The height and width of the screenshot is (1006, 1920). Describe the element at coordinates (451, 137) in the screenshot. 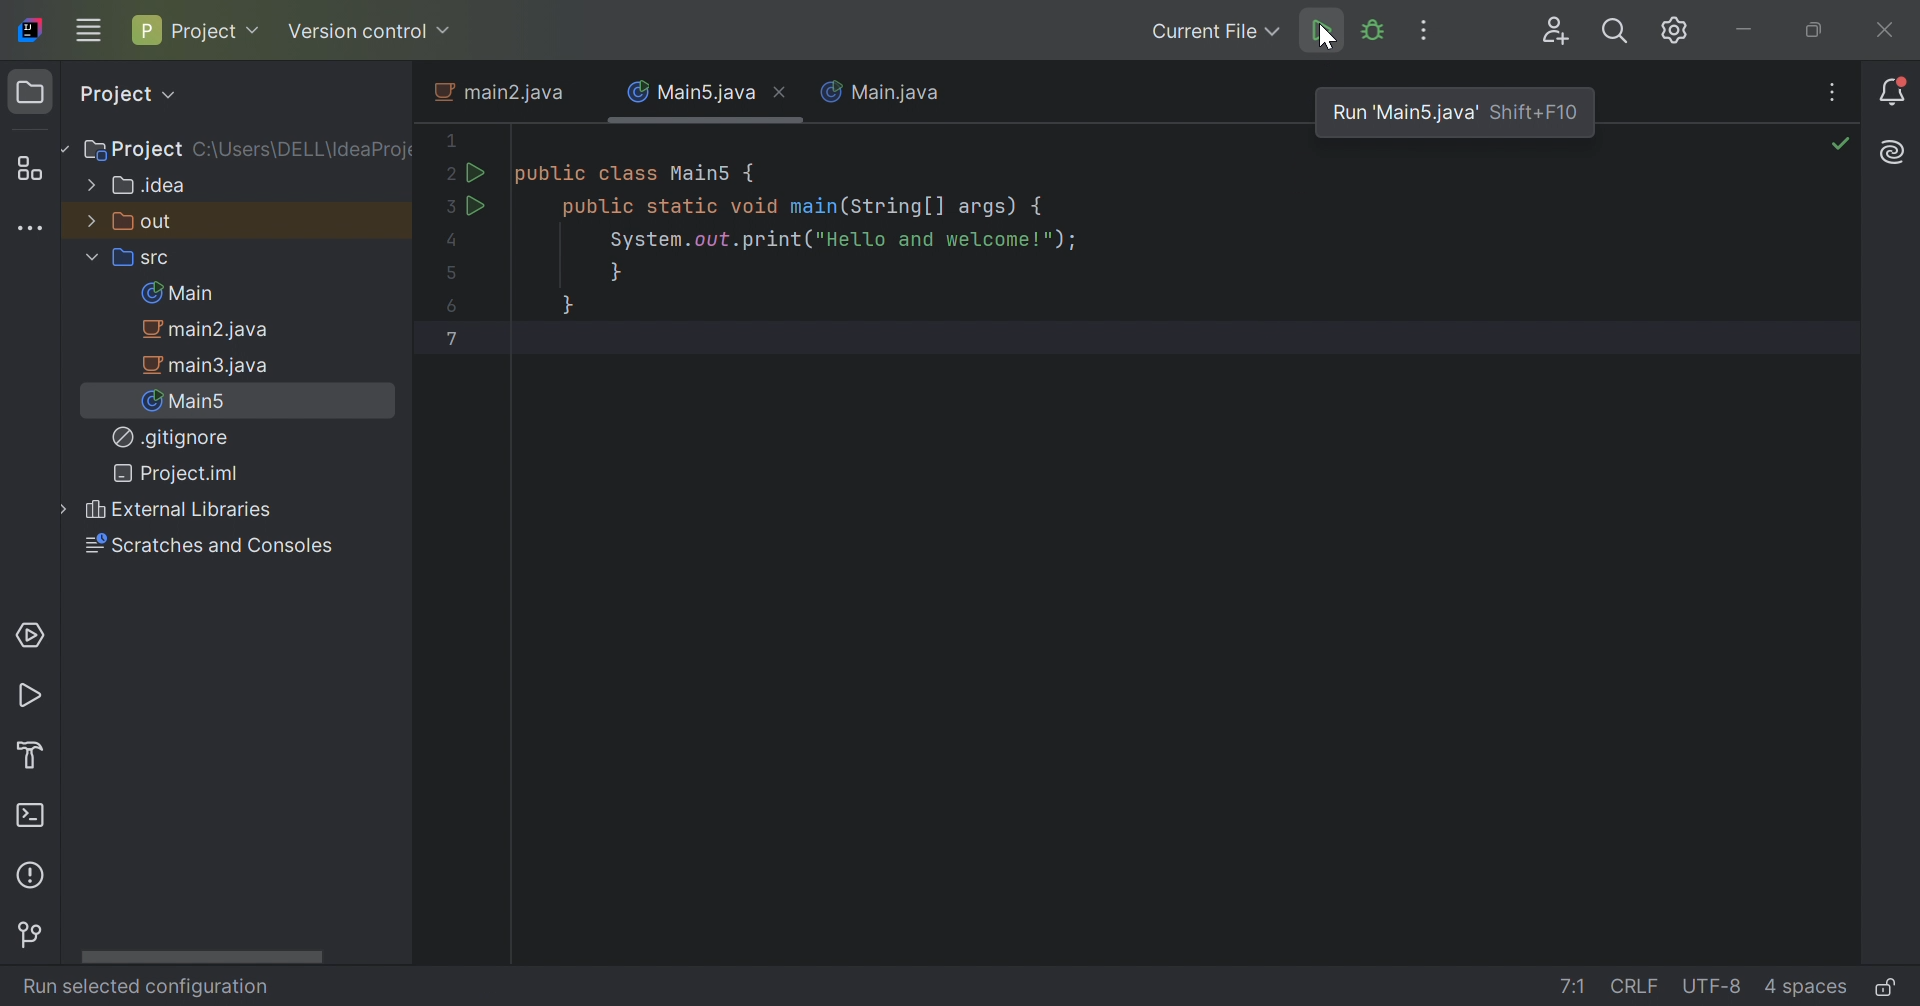

I see `1` at that location.